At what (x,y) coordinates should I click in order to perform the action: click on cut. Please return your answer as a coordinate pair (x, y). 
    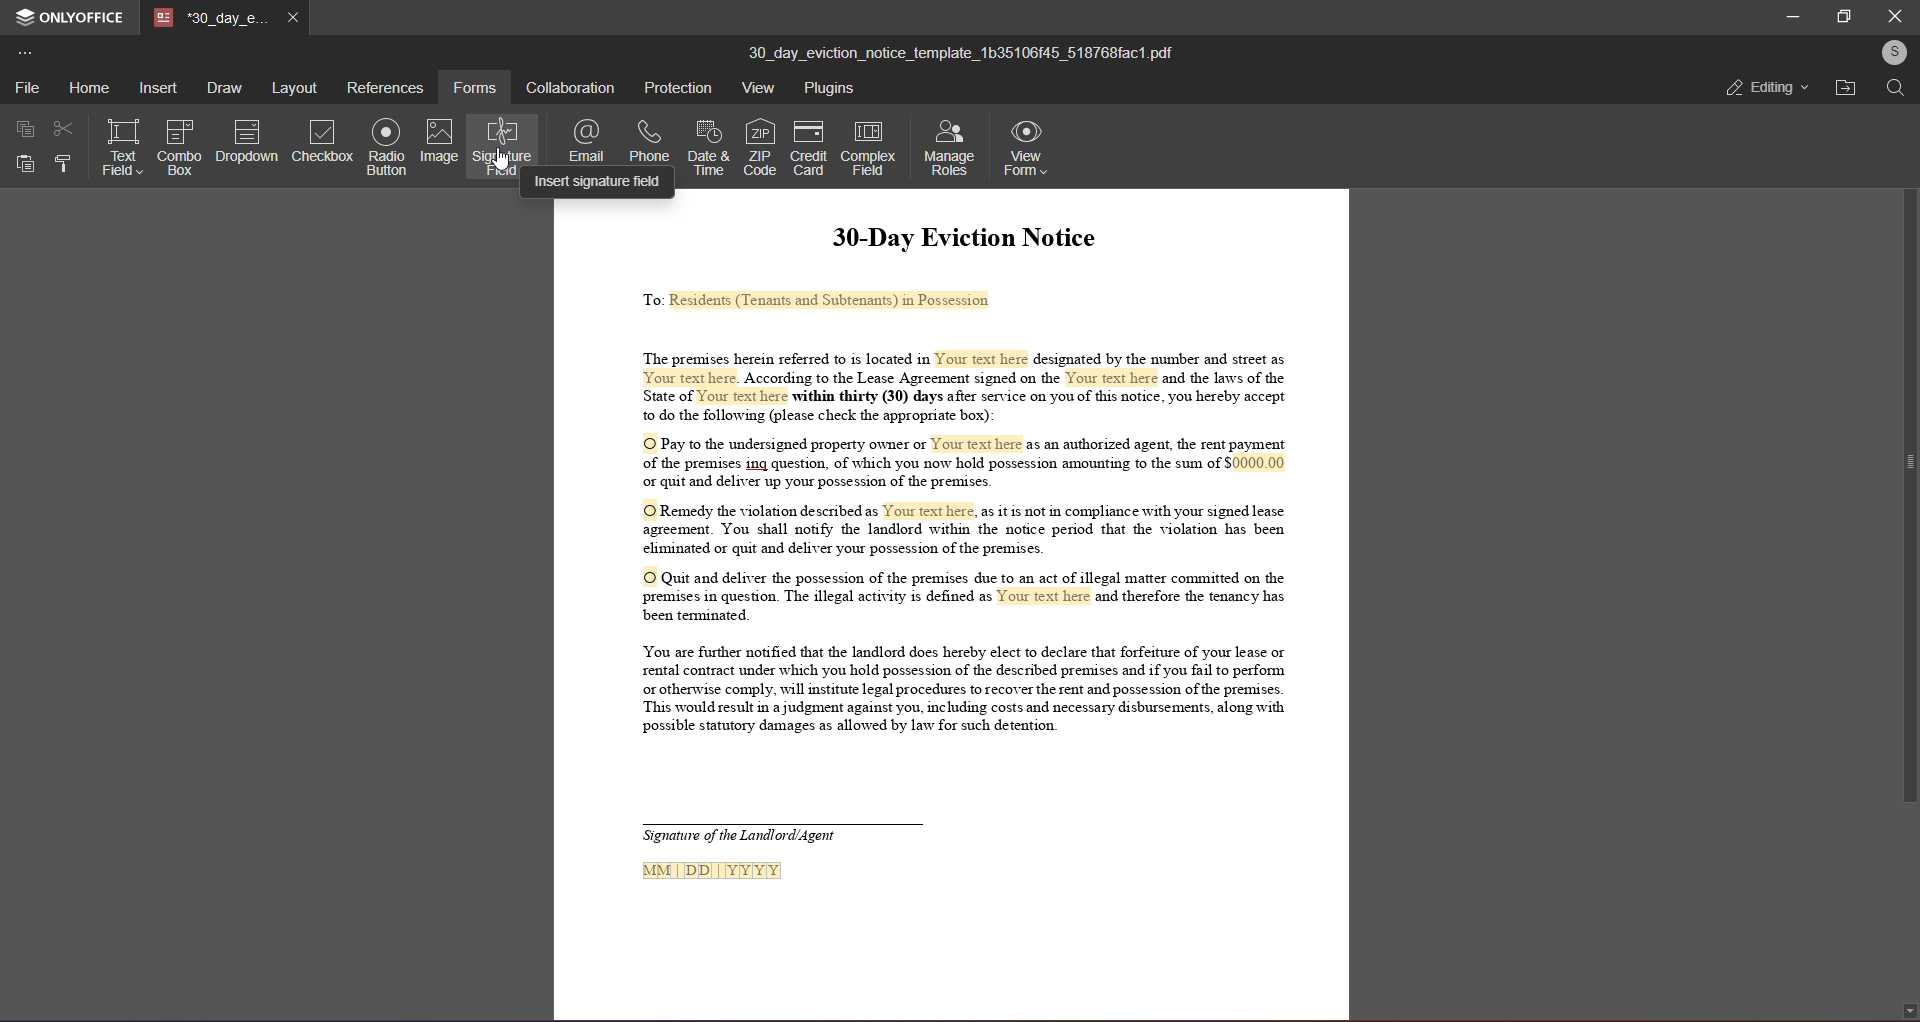
    Looking at the image, I should click on (64, 128).